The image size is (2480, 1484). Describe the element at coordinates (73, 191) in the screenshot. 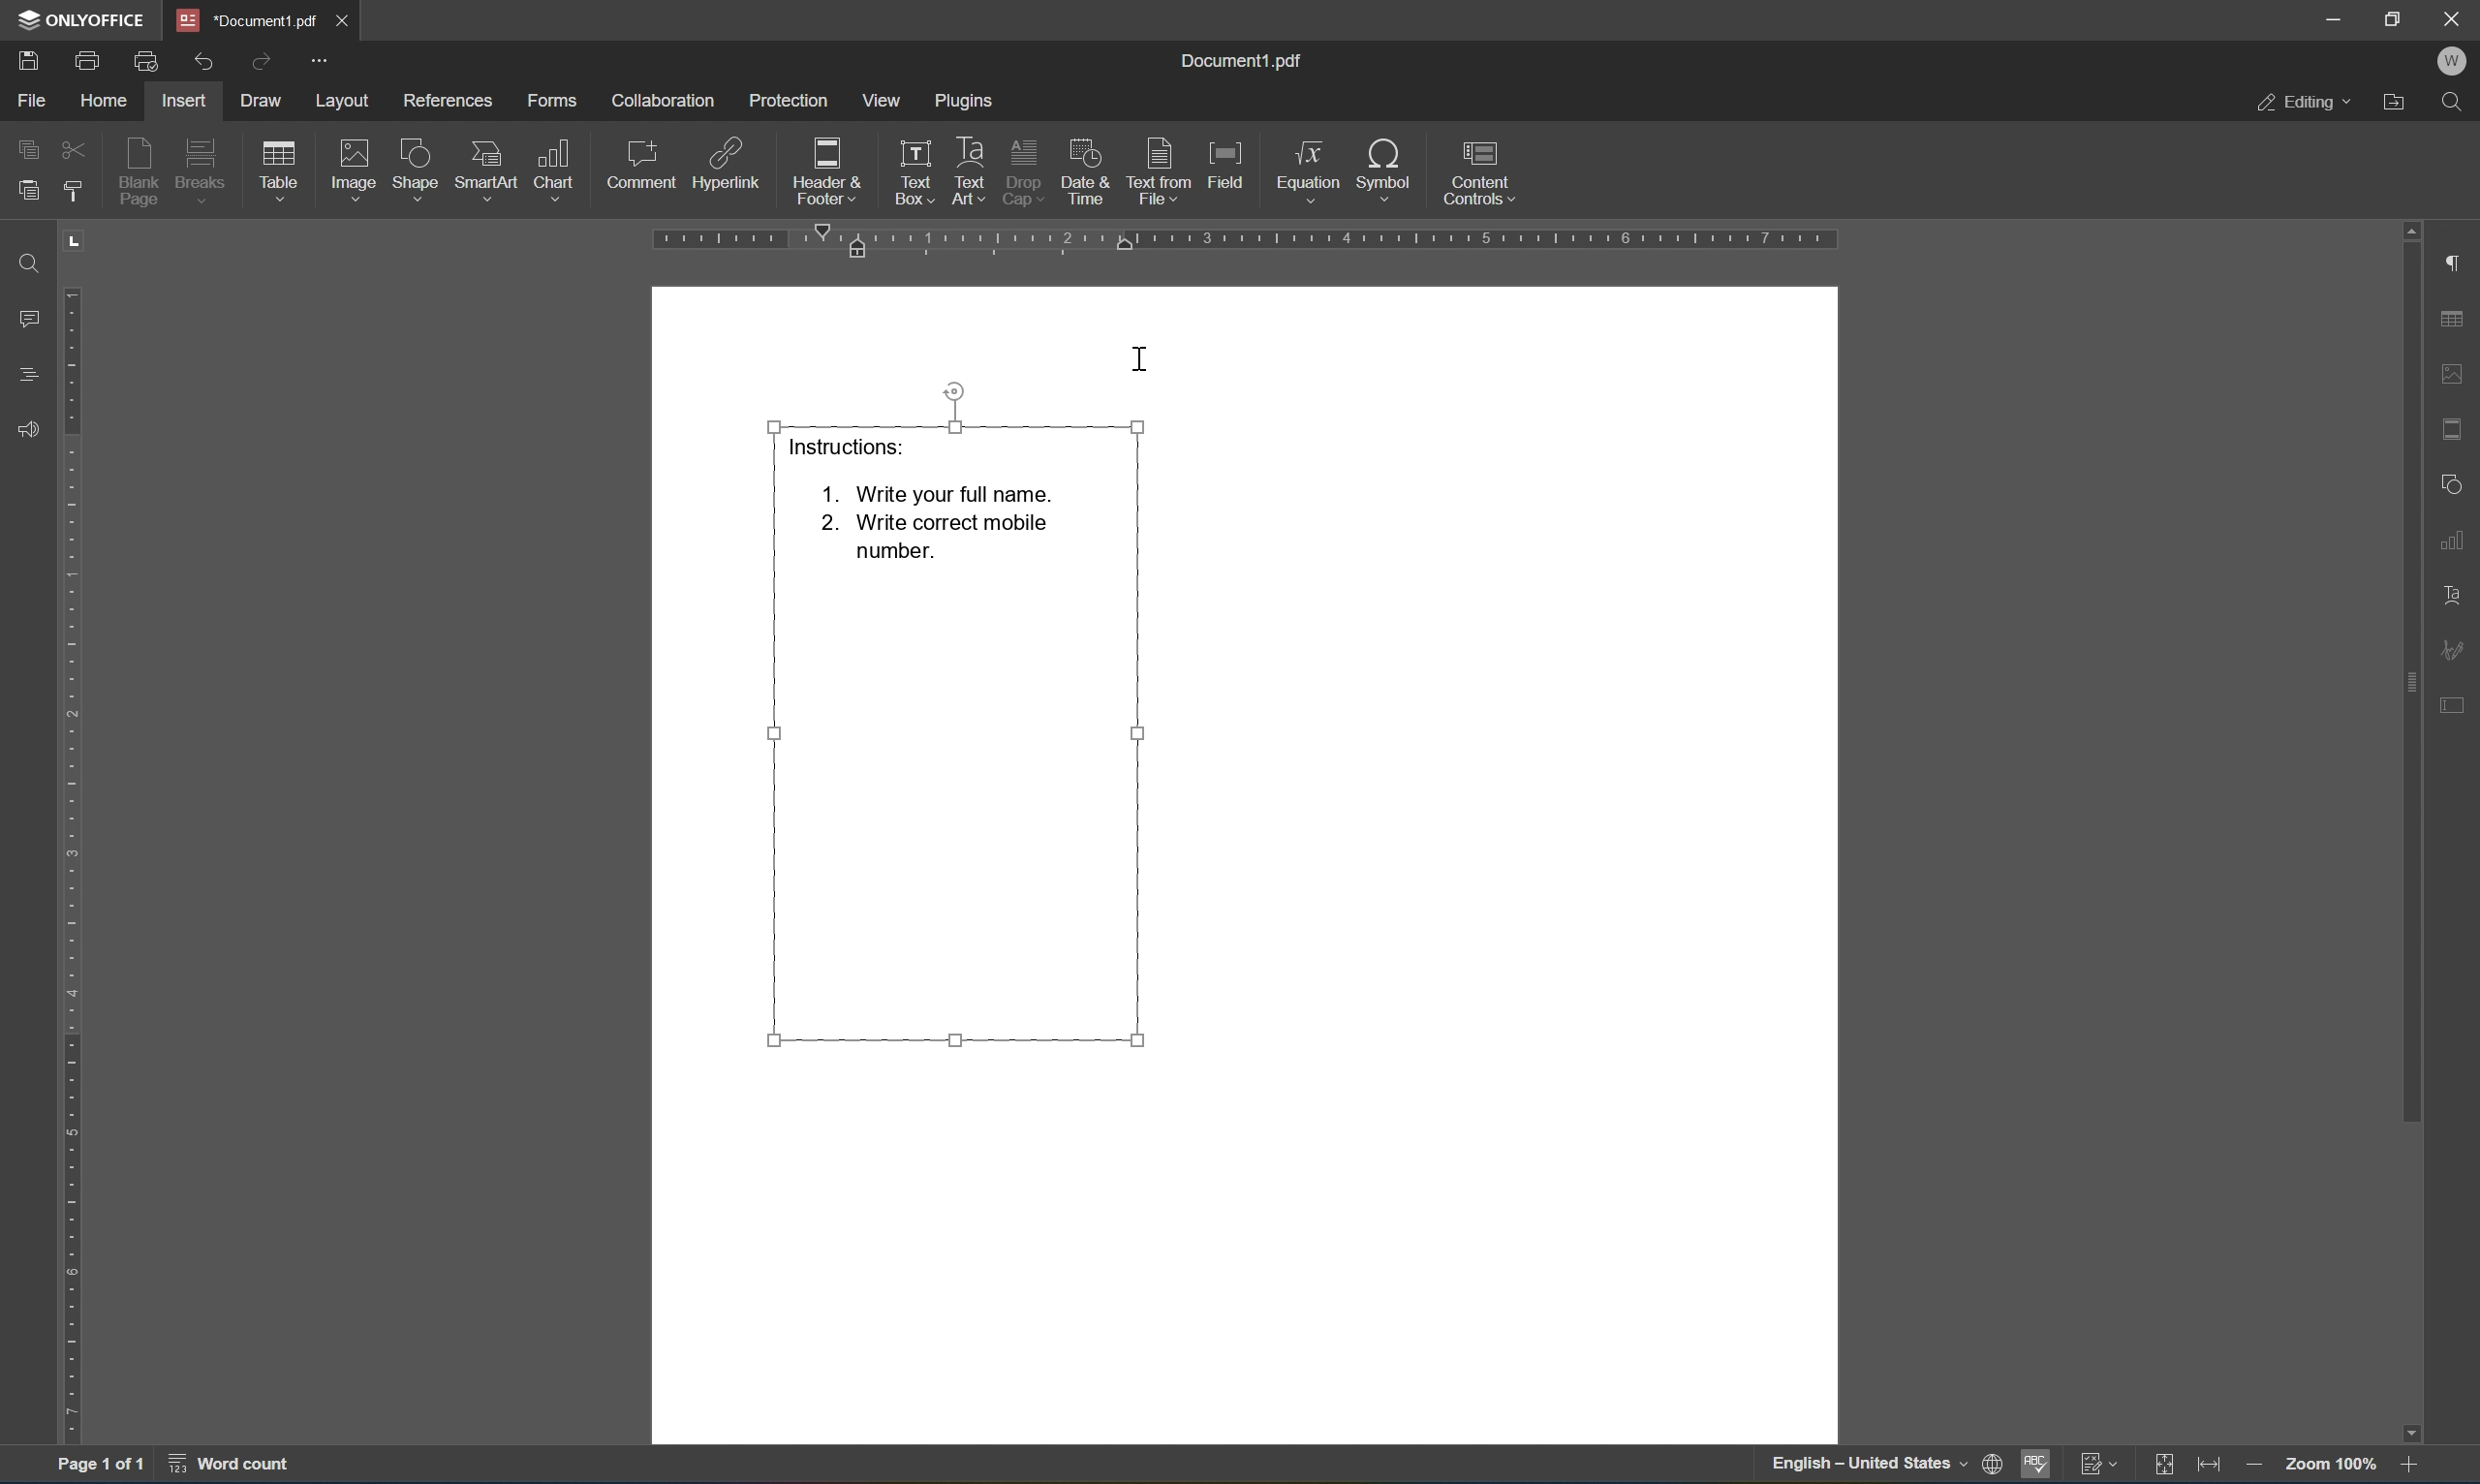

I see `copy style` at that location.